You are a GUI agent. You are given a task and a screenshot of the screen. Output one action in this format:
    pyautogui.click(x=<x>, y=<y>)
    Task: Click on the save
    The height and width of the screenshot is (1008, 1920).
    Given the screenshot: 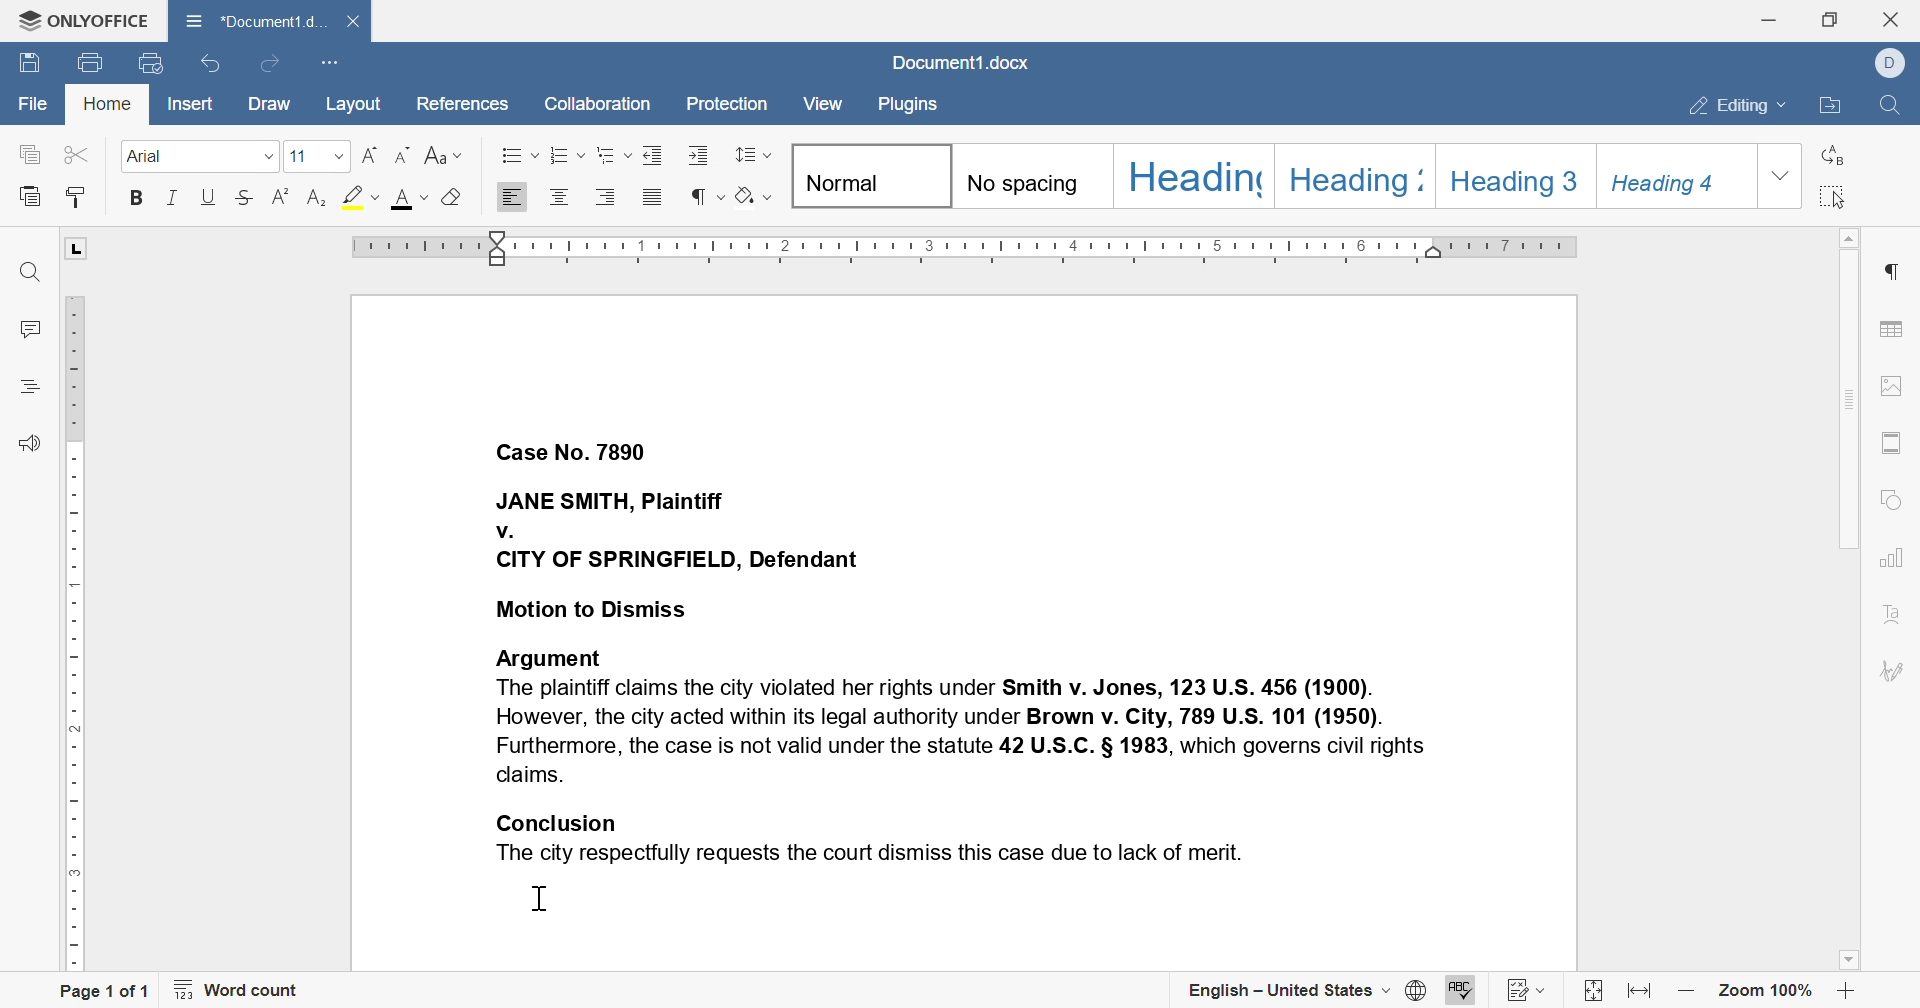 What is the action you would take?
    pyautogui.click(x=29, y=61)
    